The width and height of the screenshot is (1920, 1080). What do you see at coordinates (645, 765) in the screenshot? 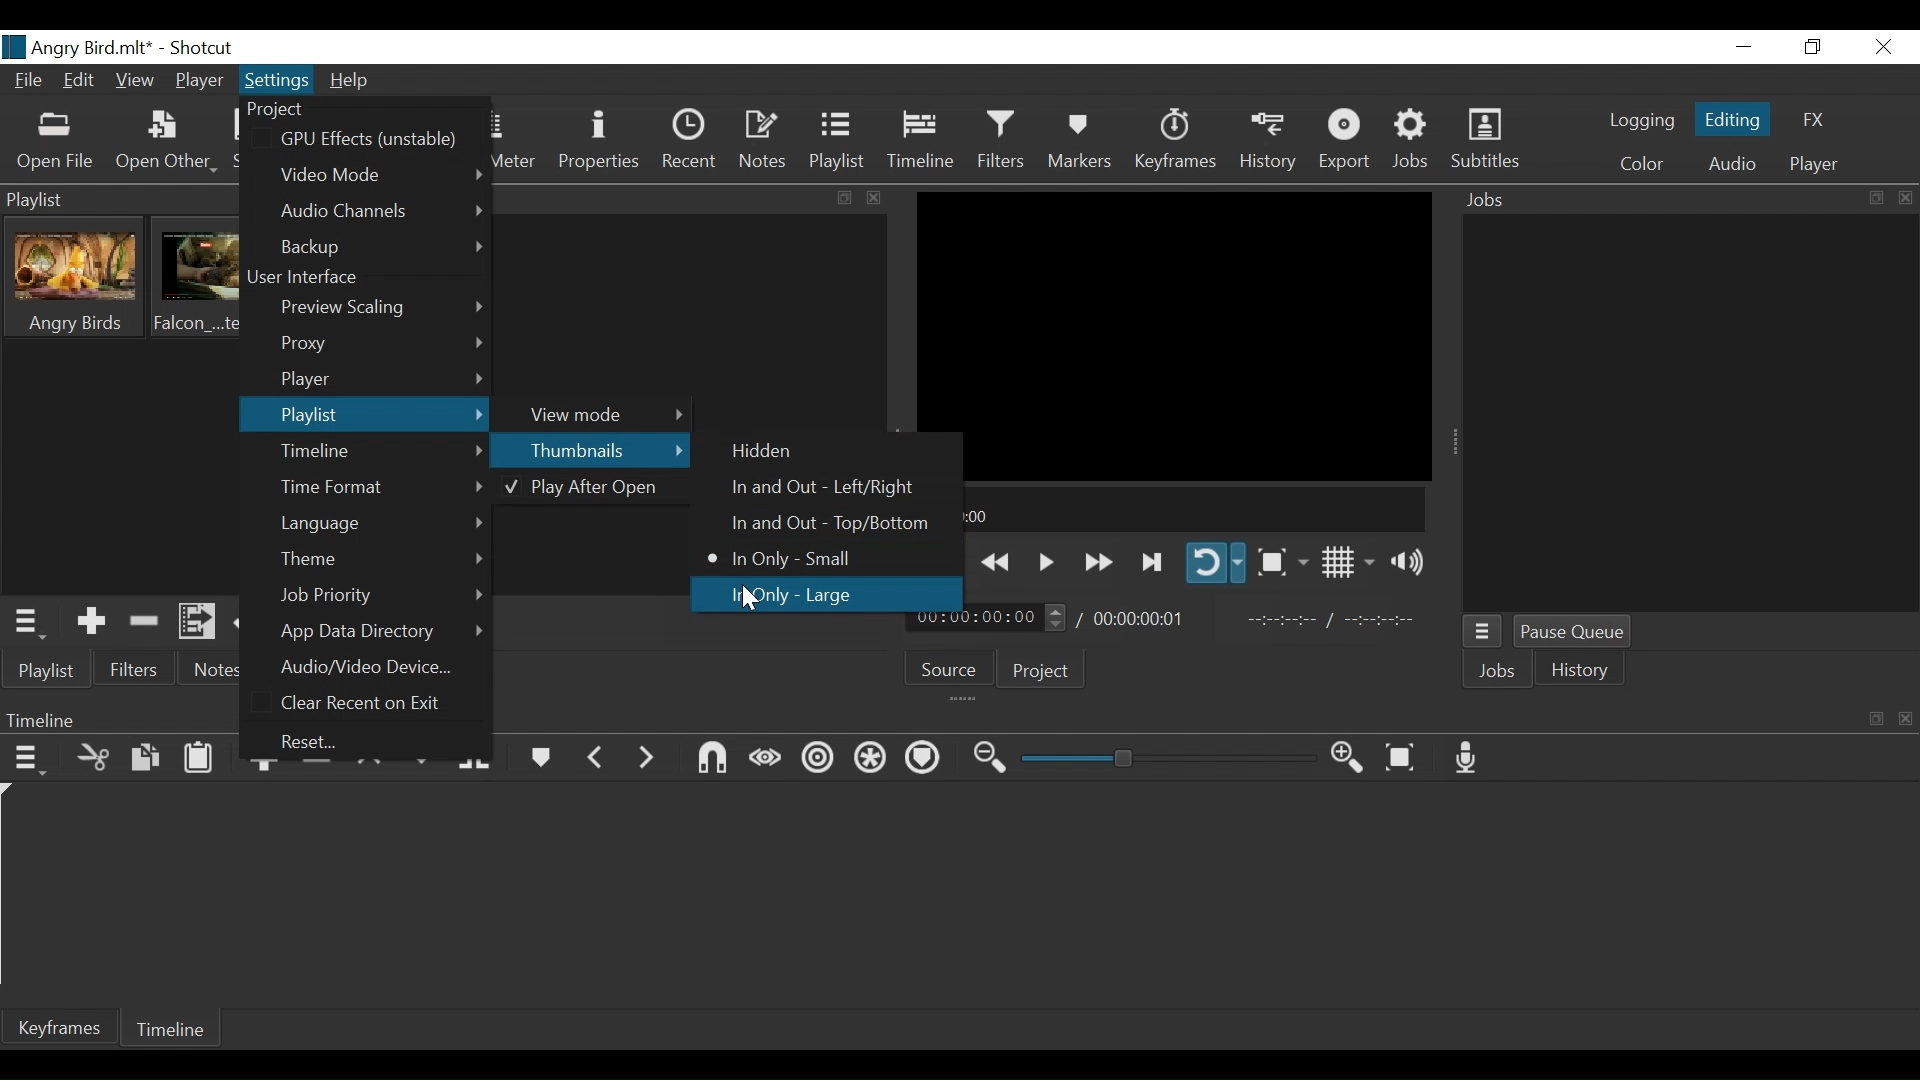
I see `Next marker` at bounding box center [645, 765].